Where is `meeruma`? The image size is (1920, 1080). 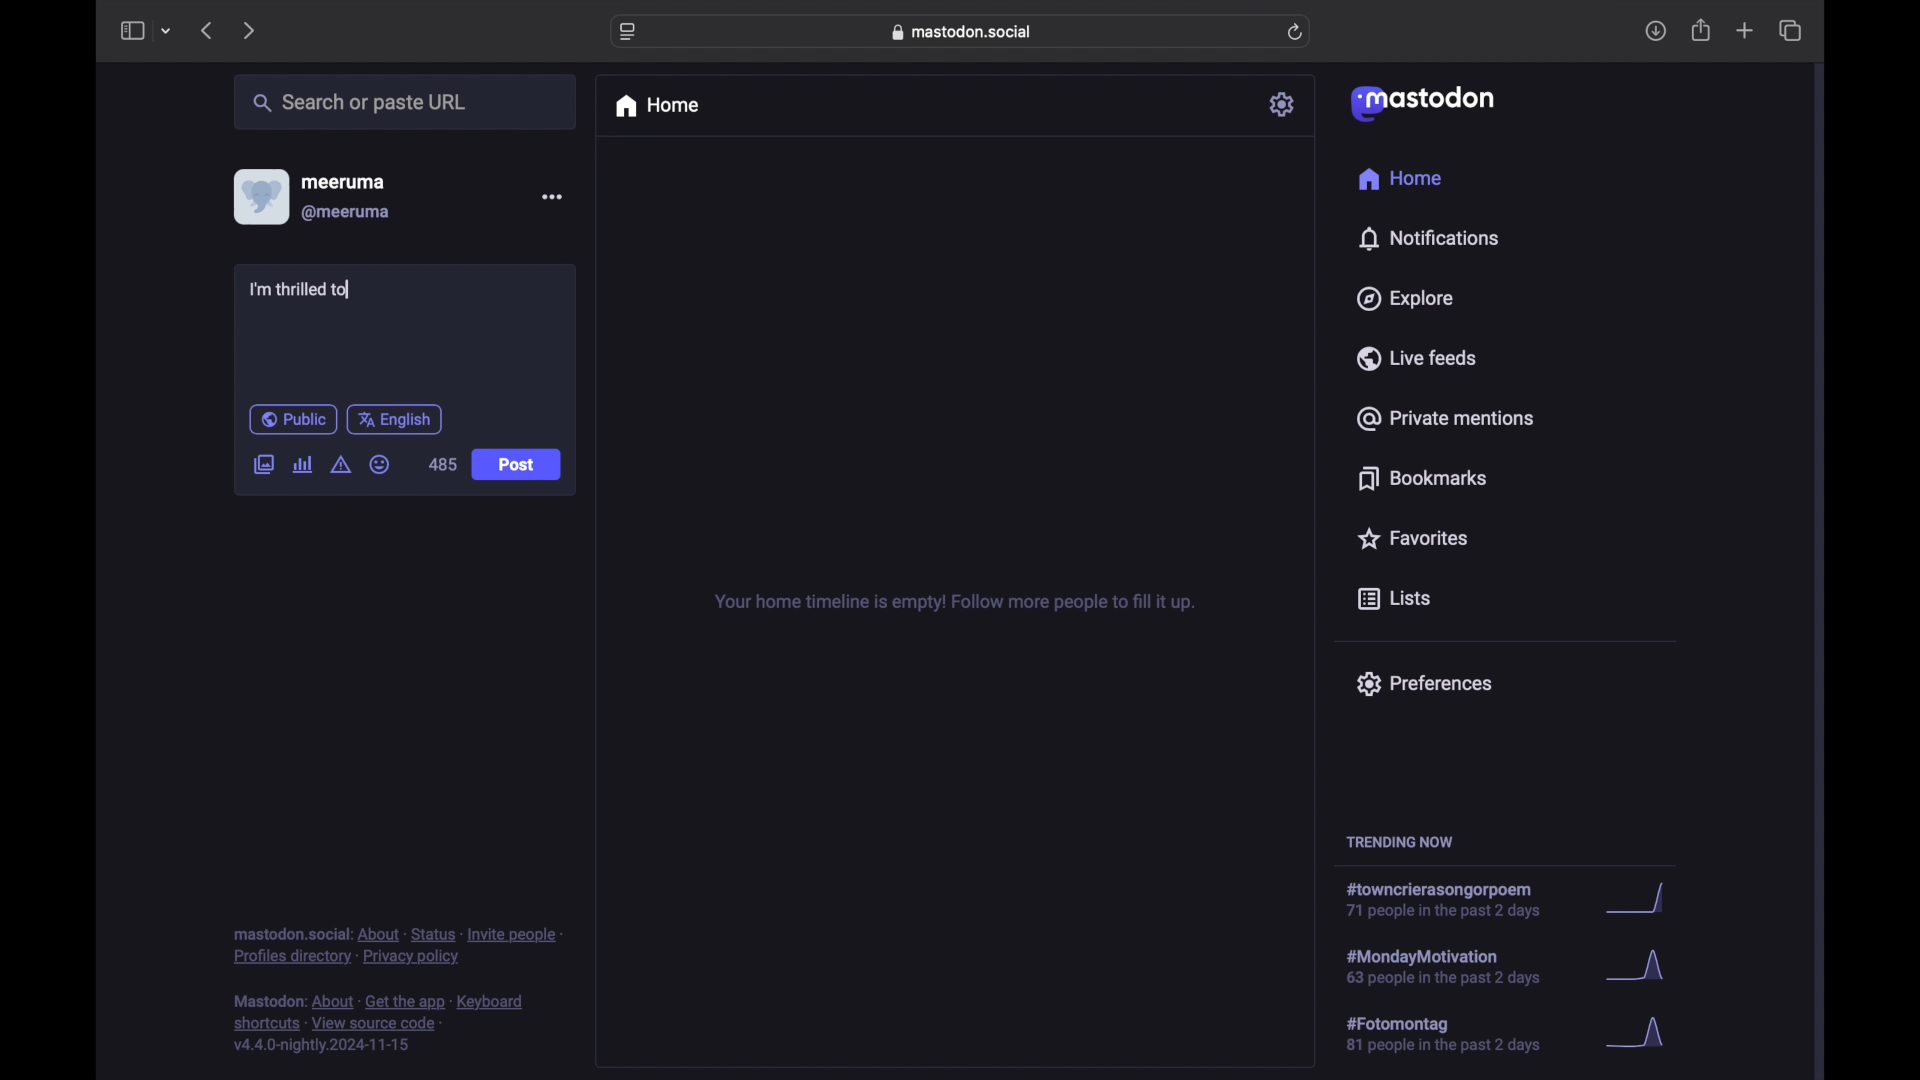
meeruma is located at coordinates (343, 182).